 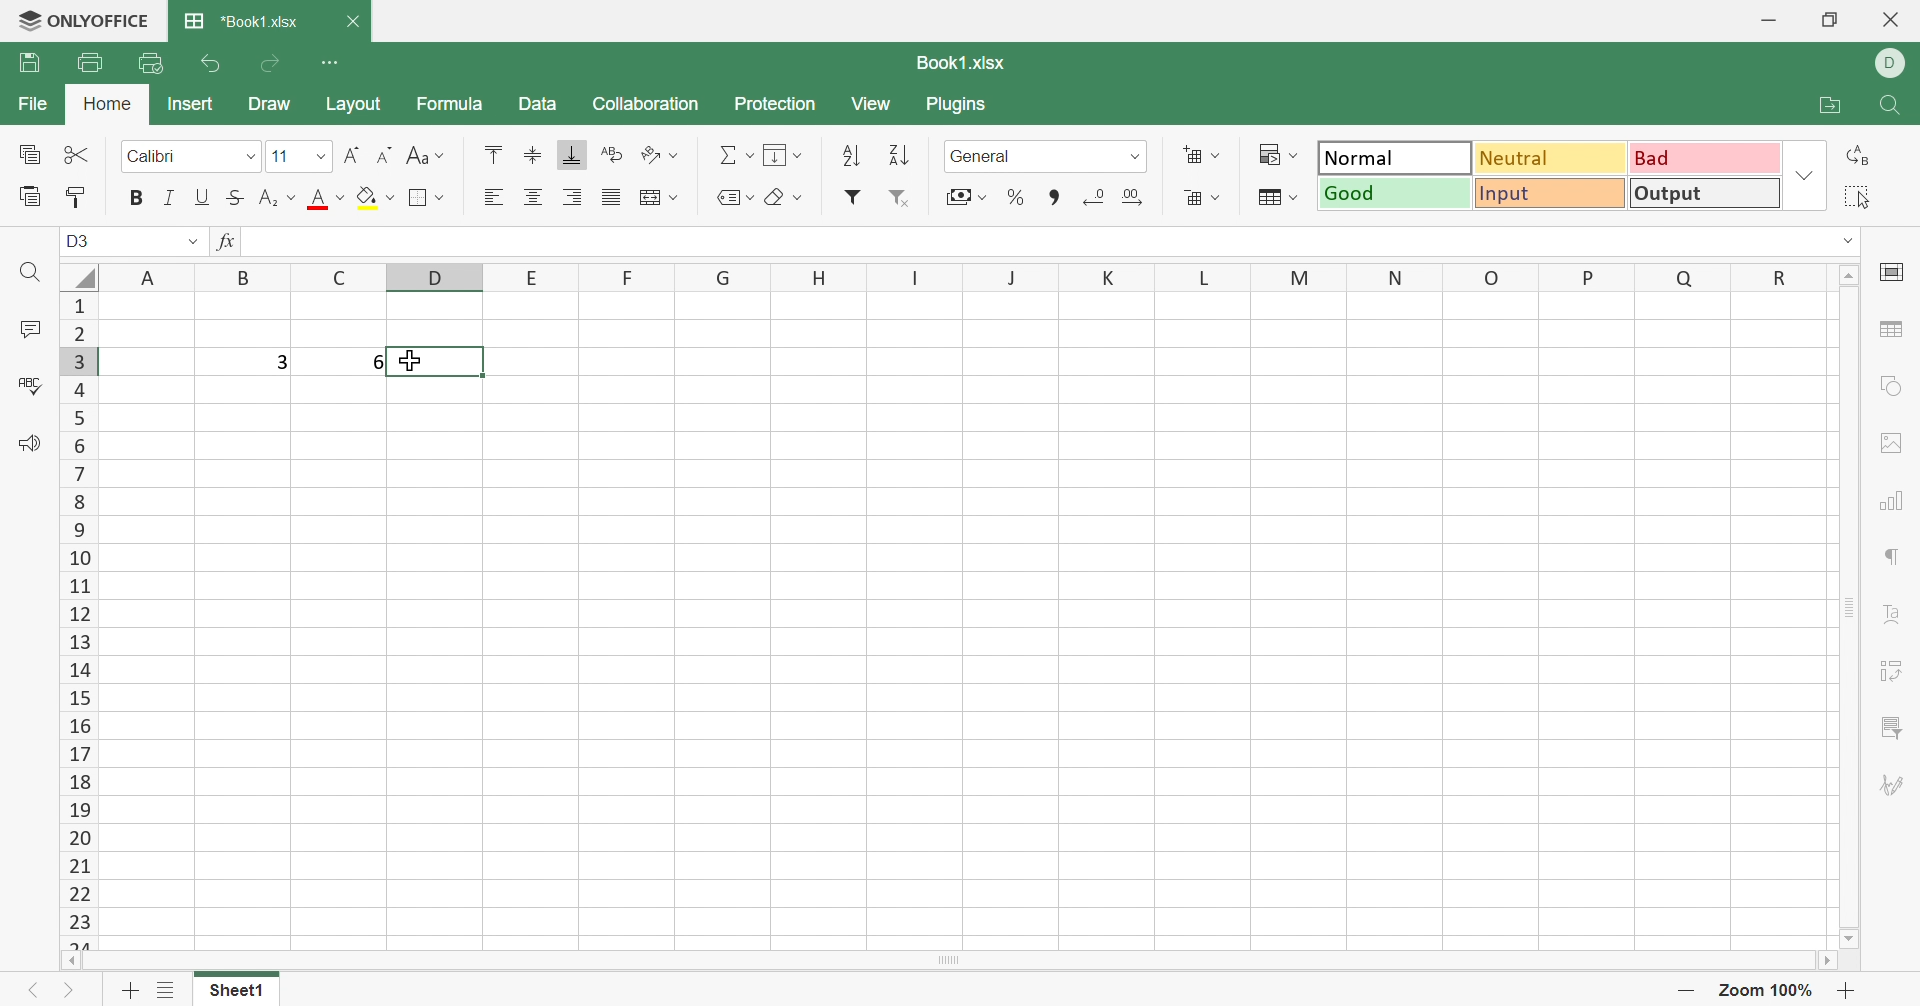 What do you see at coordinates (1765, 989) in the screenshot?
I see `Zoom out 57%` at bounding box center [1765, 989].